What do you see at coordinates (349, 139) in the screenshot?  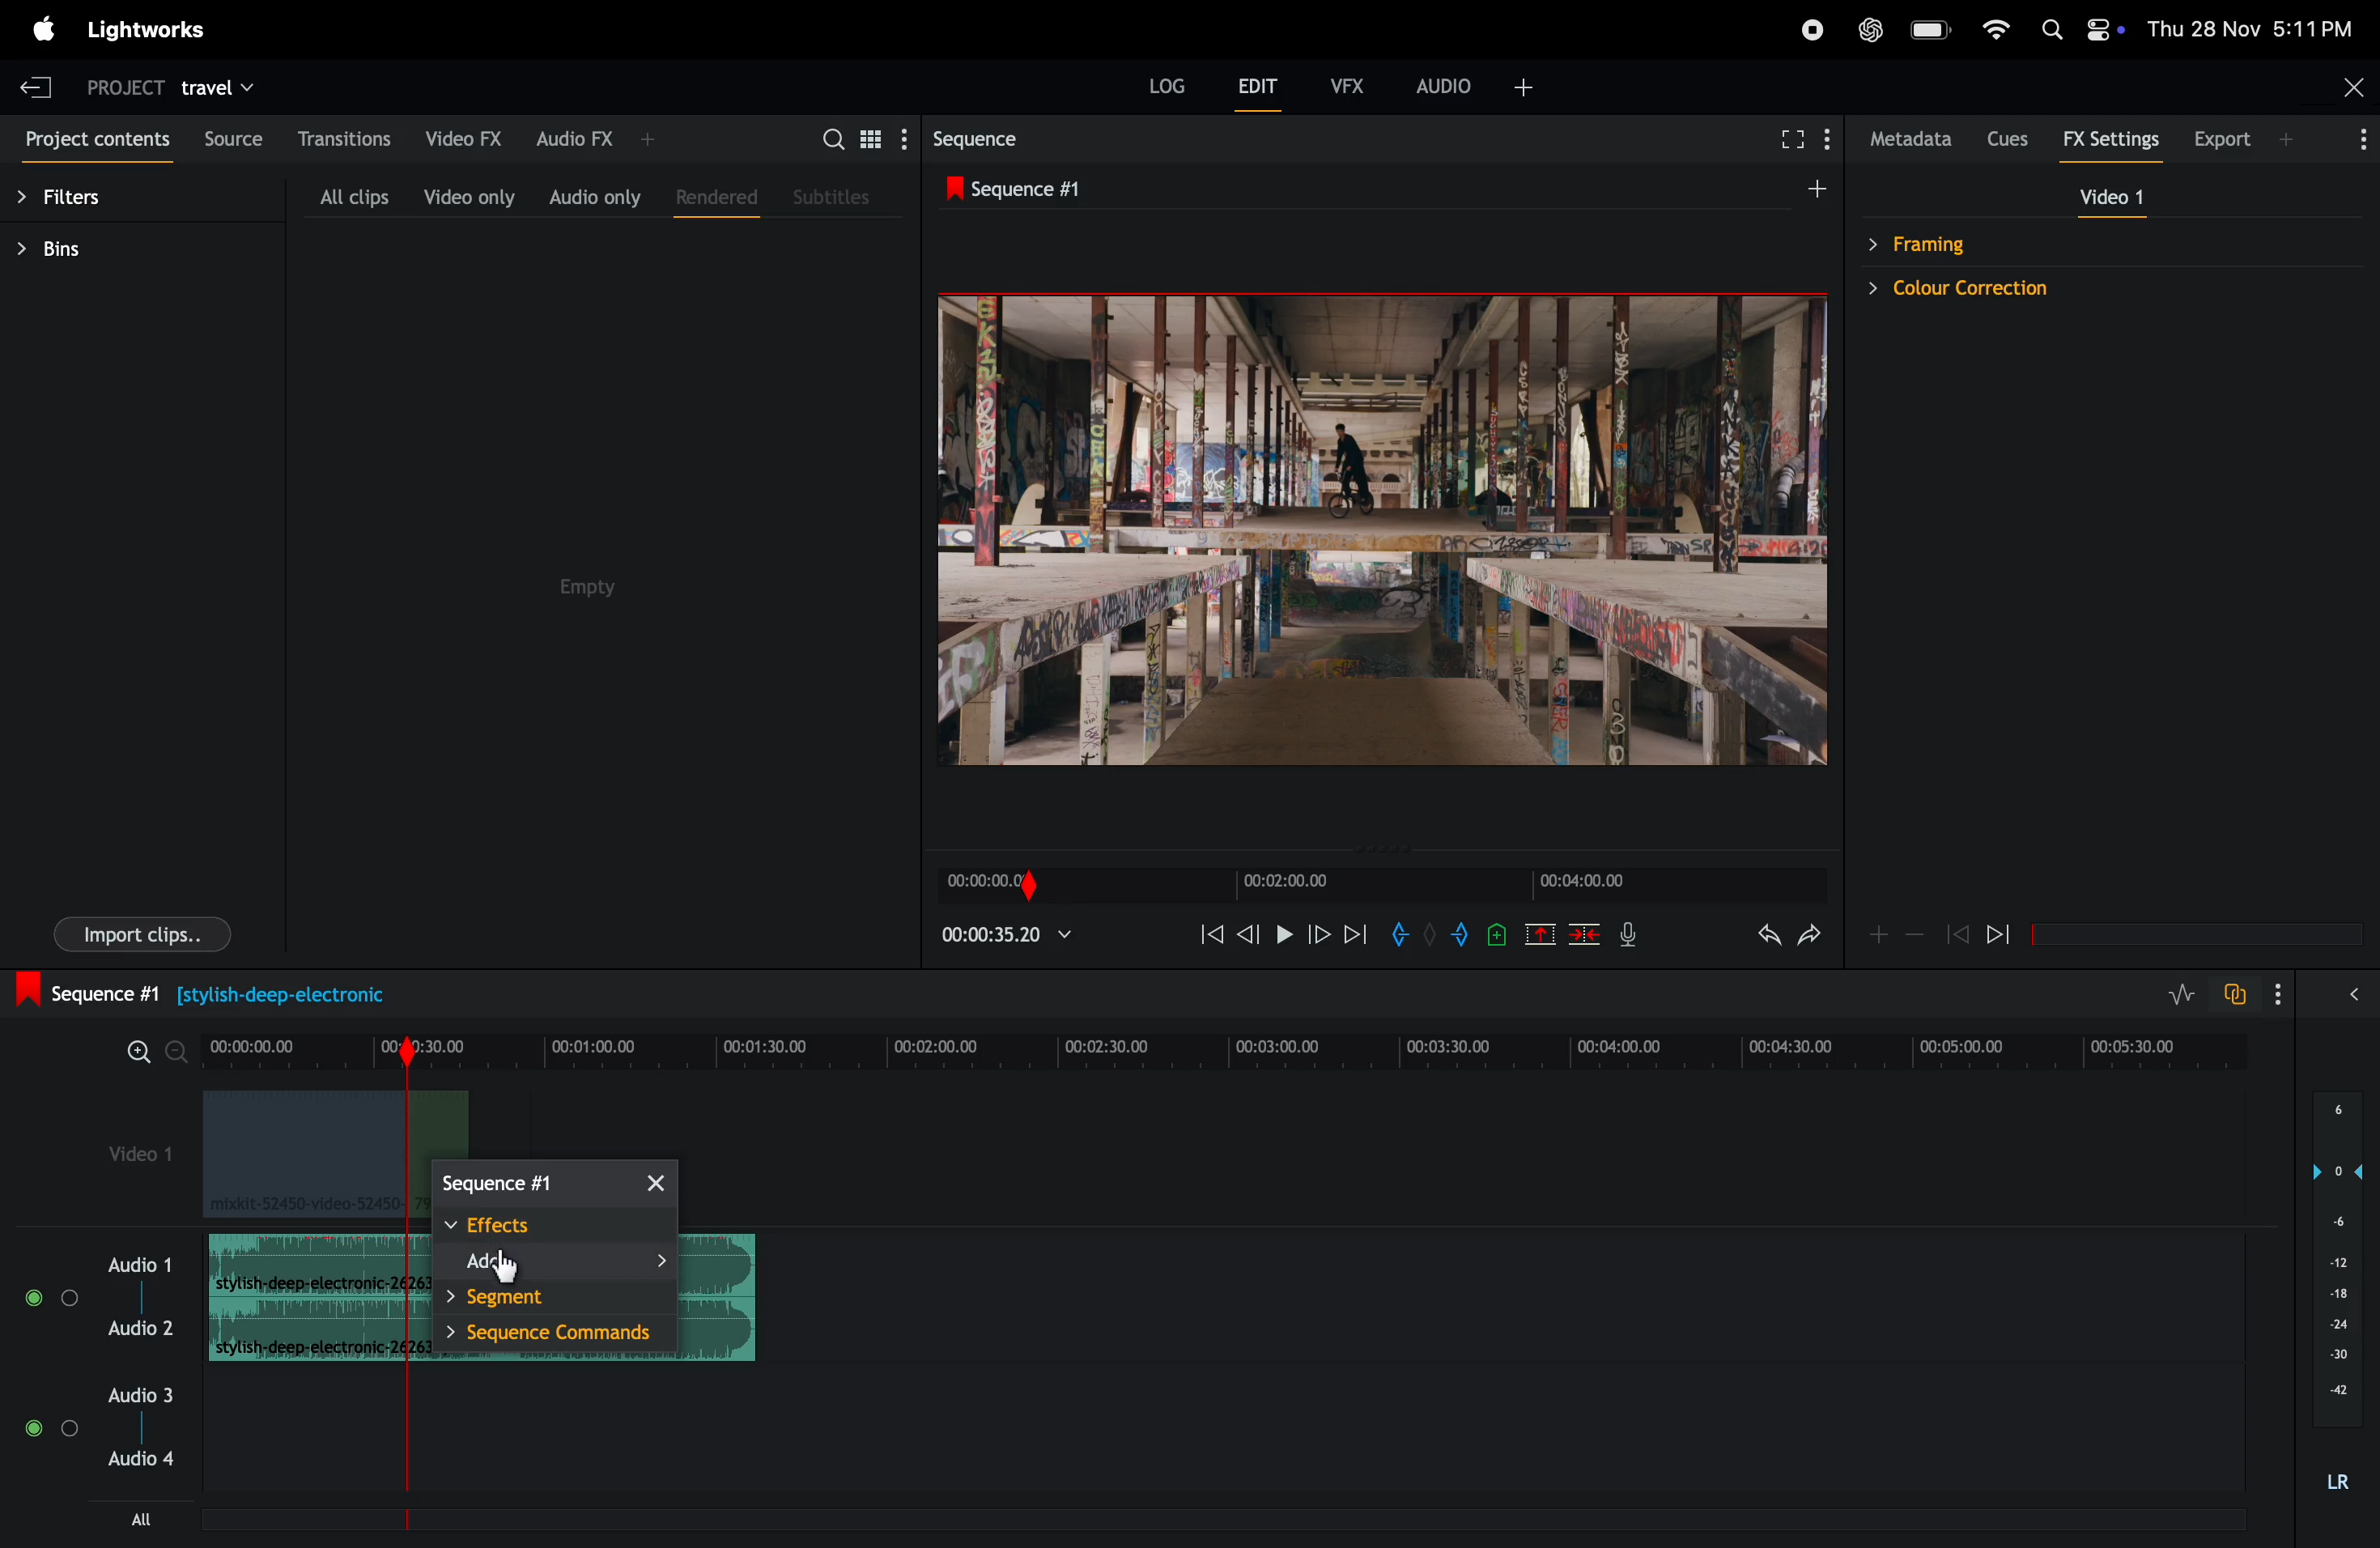 I see `transitions` at bounding box center [349, 139].